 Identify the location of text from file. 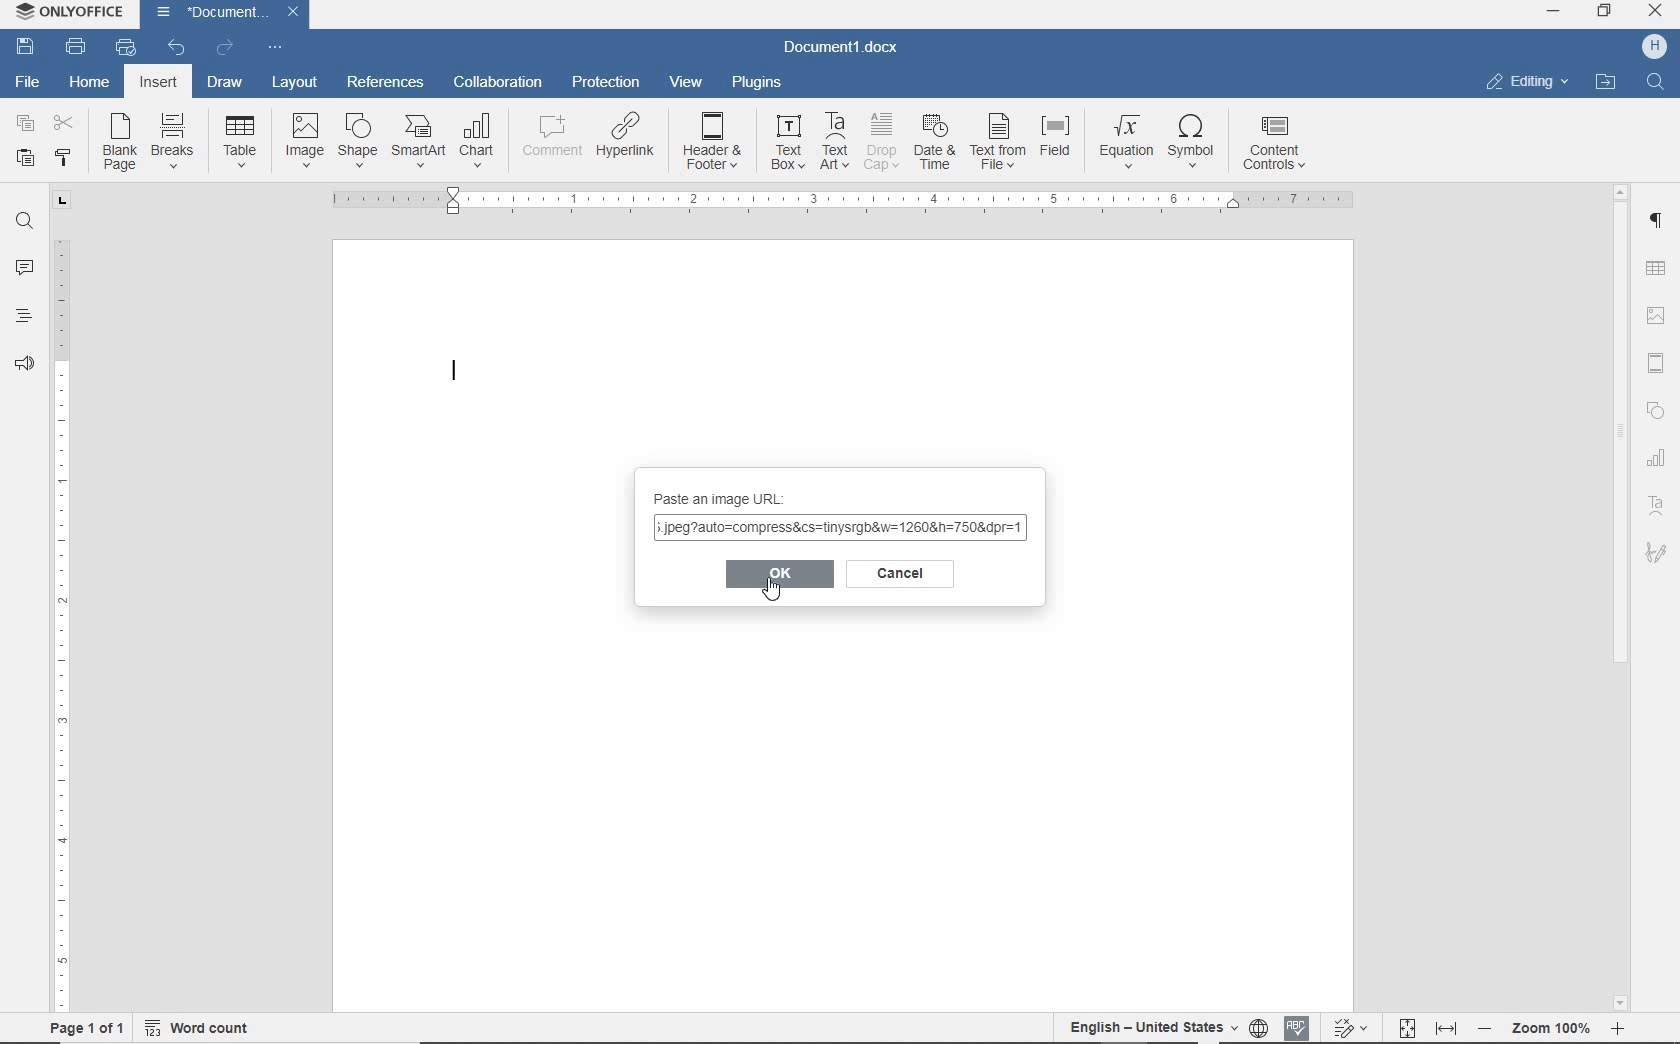
(999, 141).